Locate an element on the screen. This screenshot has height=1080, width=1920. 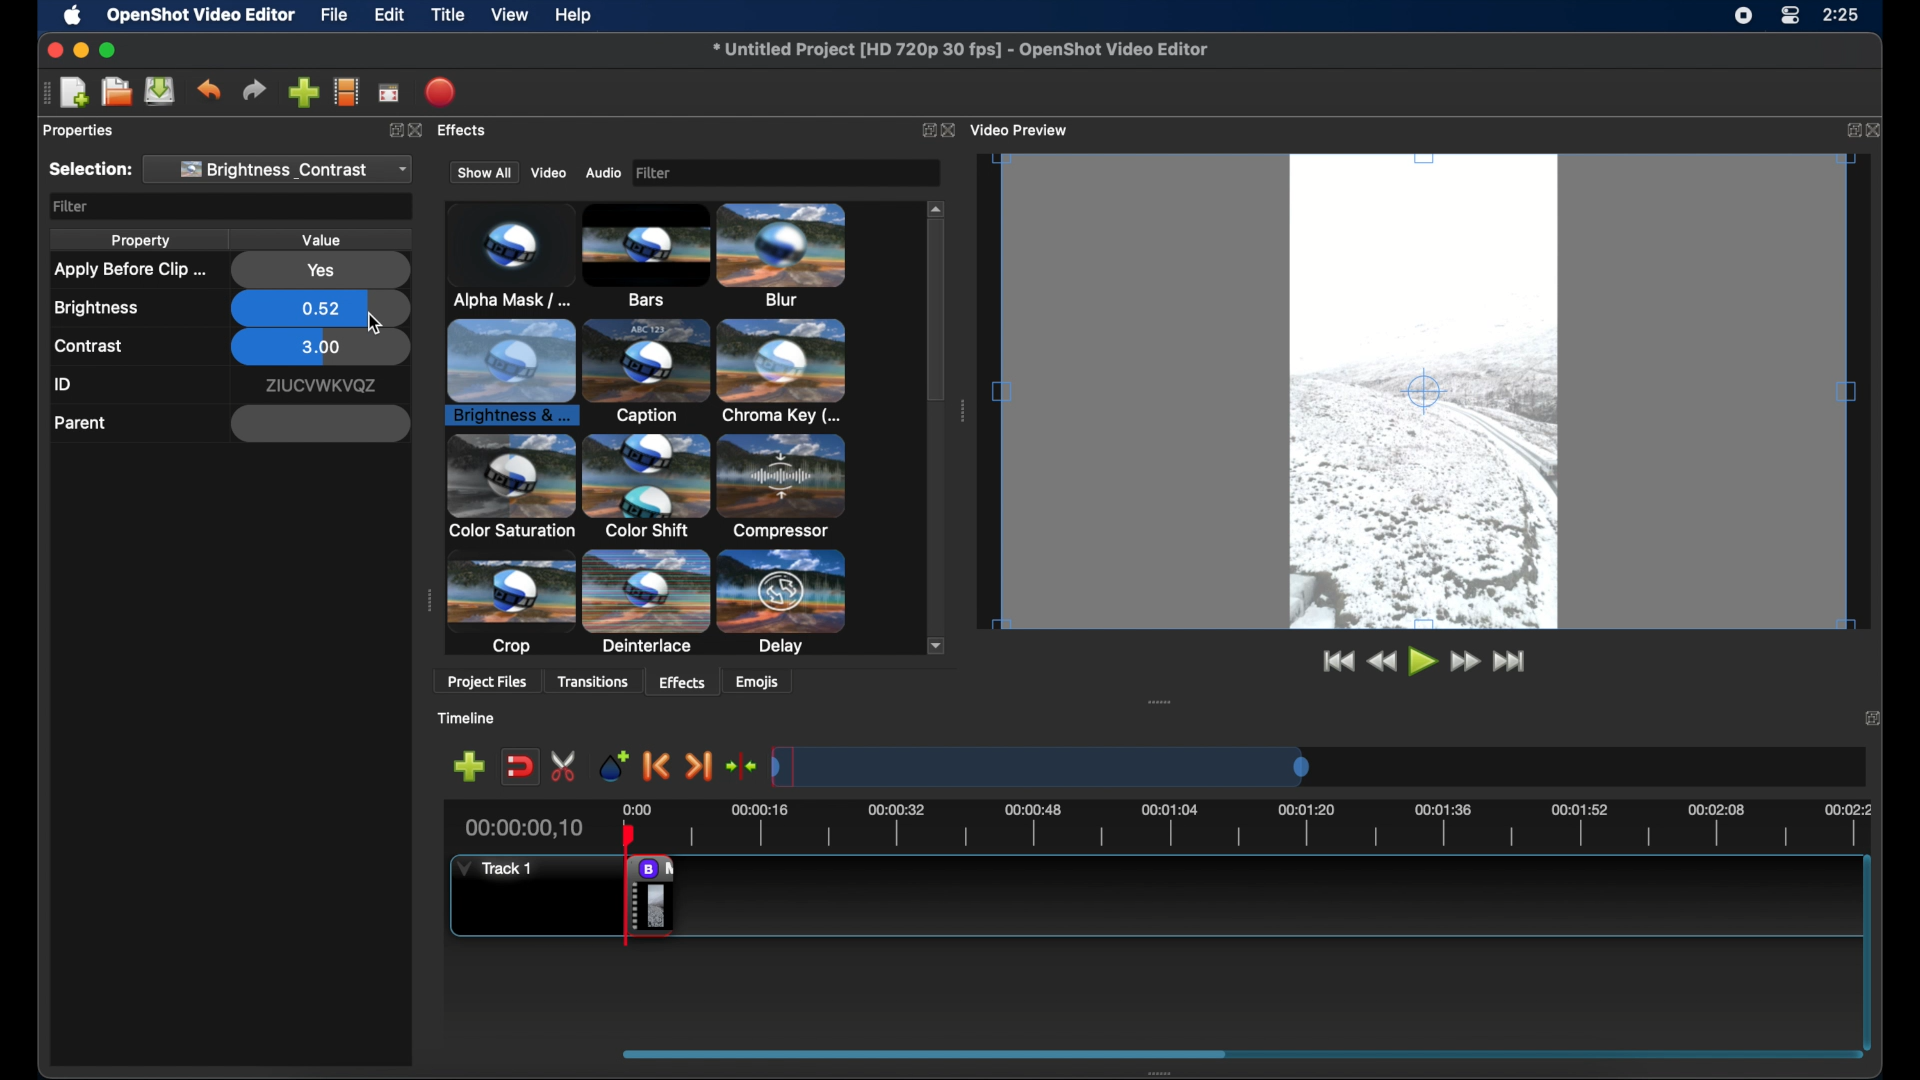
yes is located at coordinates (320, 271).